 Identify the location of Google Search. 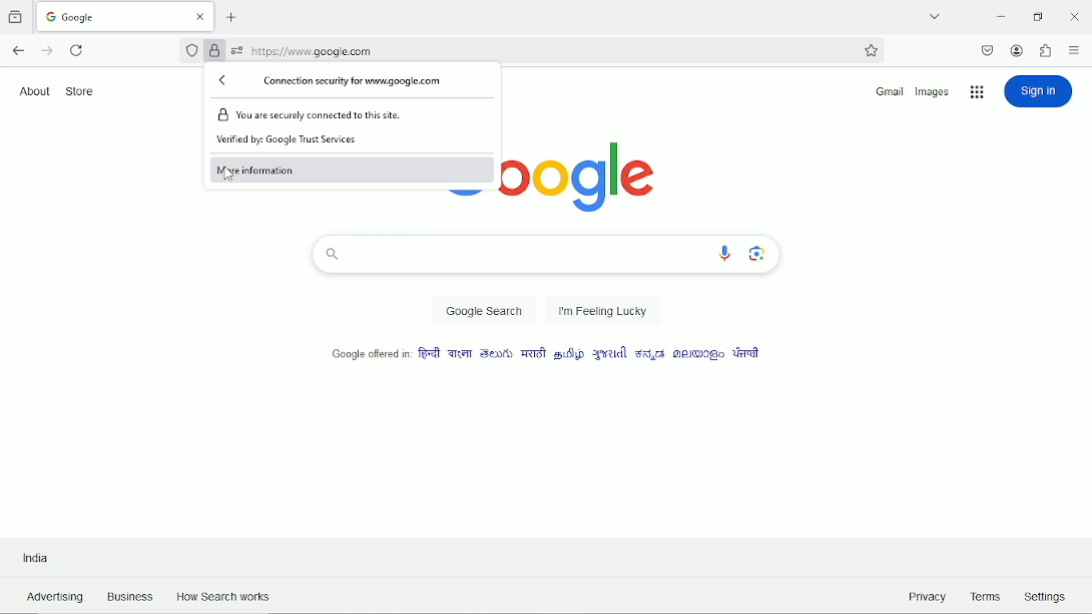
(483, 312).